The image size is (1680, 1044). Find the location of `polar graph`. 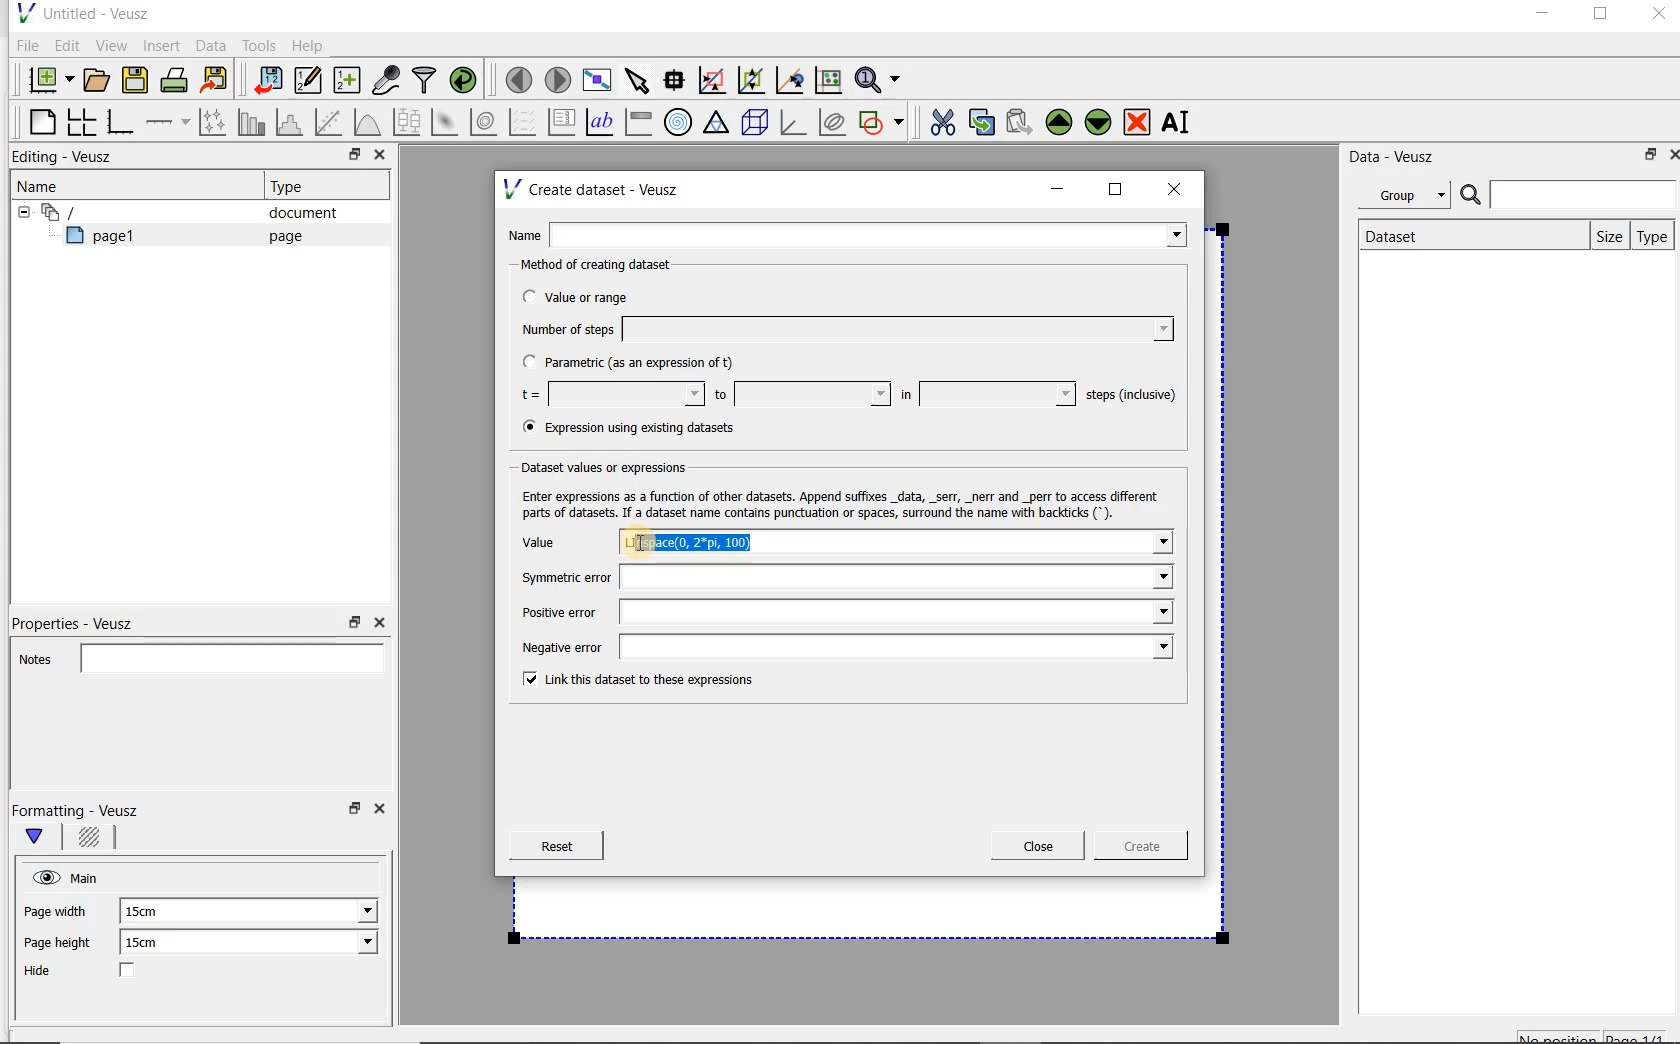

polar graph is located at coordinates (679, 122).